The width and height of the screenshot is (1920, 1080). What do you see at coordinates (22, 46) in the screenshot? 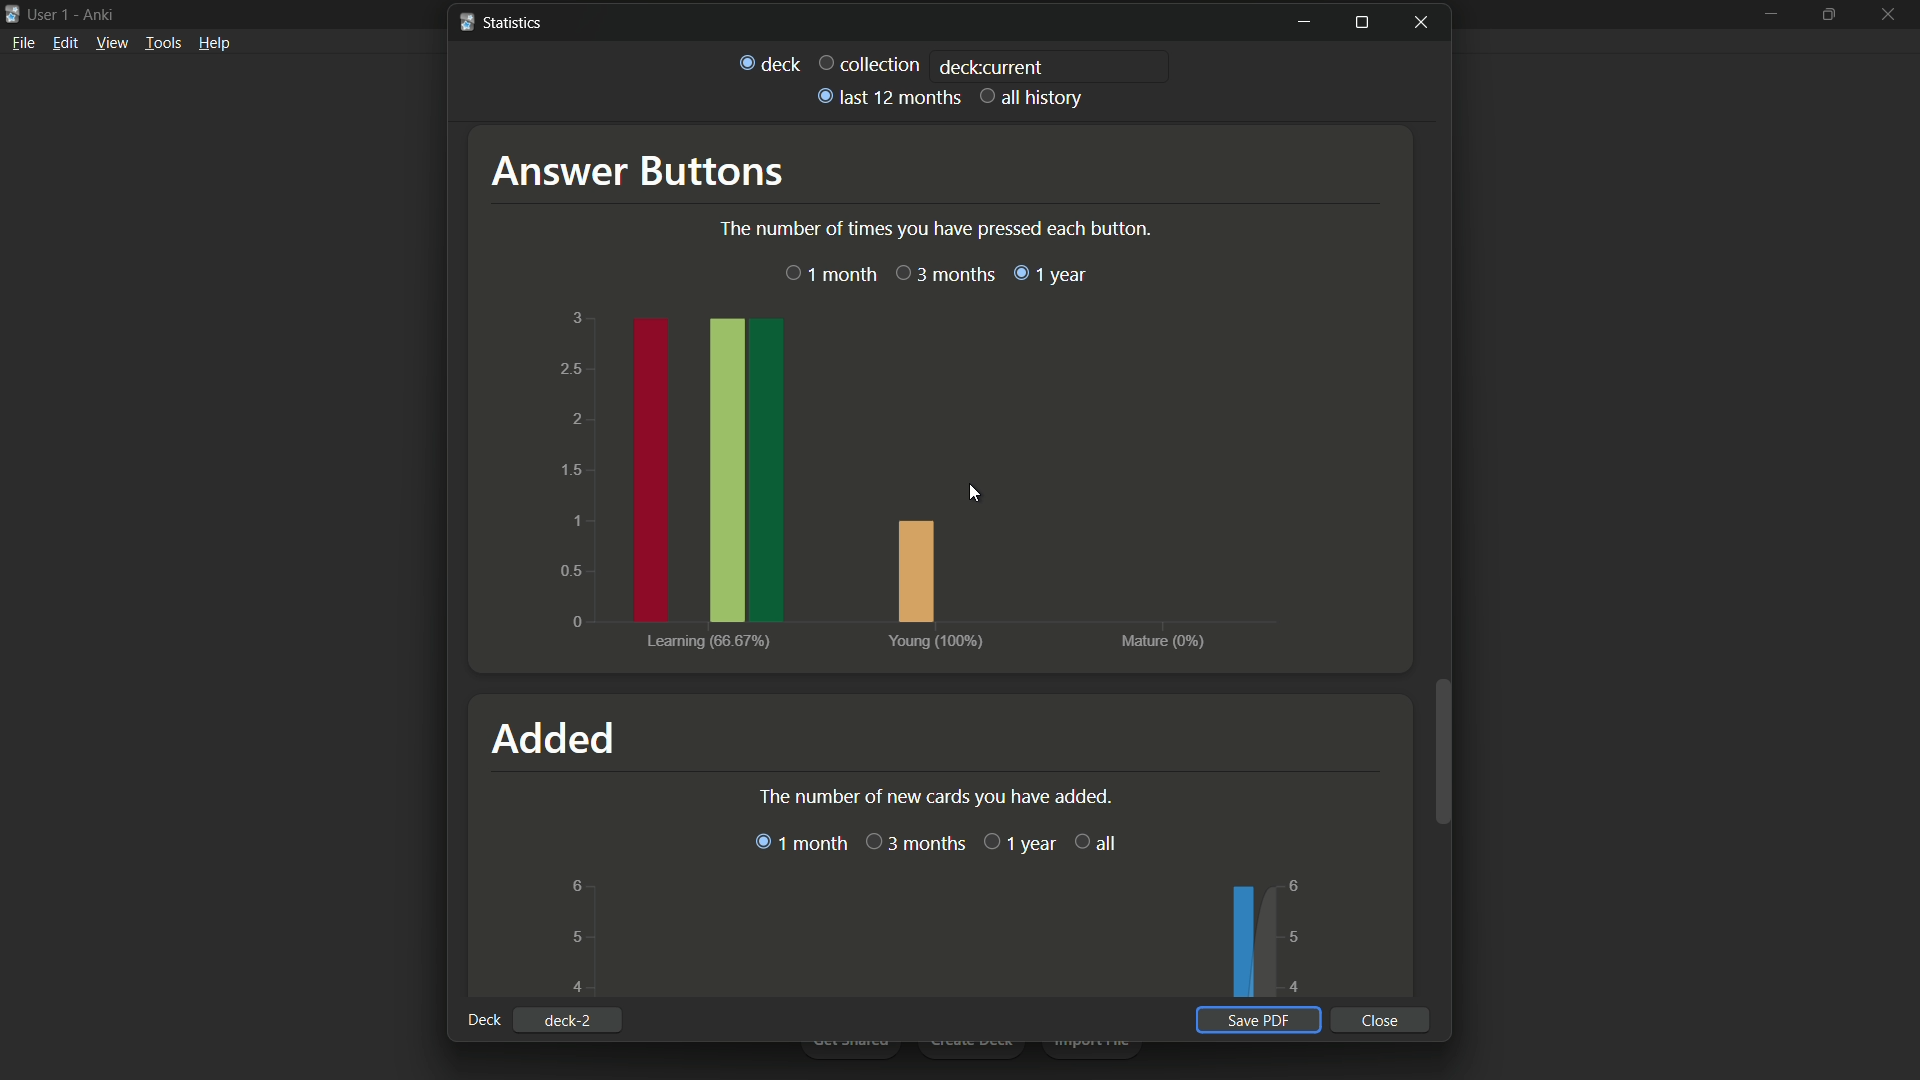
I see `file` at bounding box center [22, 46].